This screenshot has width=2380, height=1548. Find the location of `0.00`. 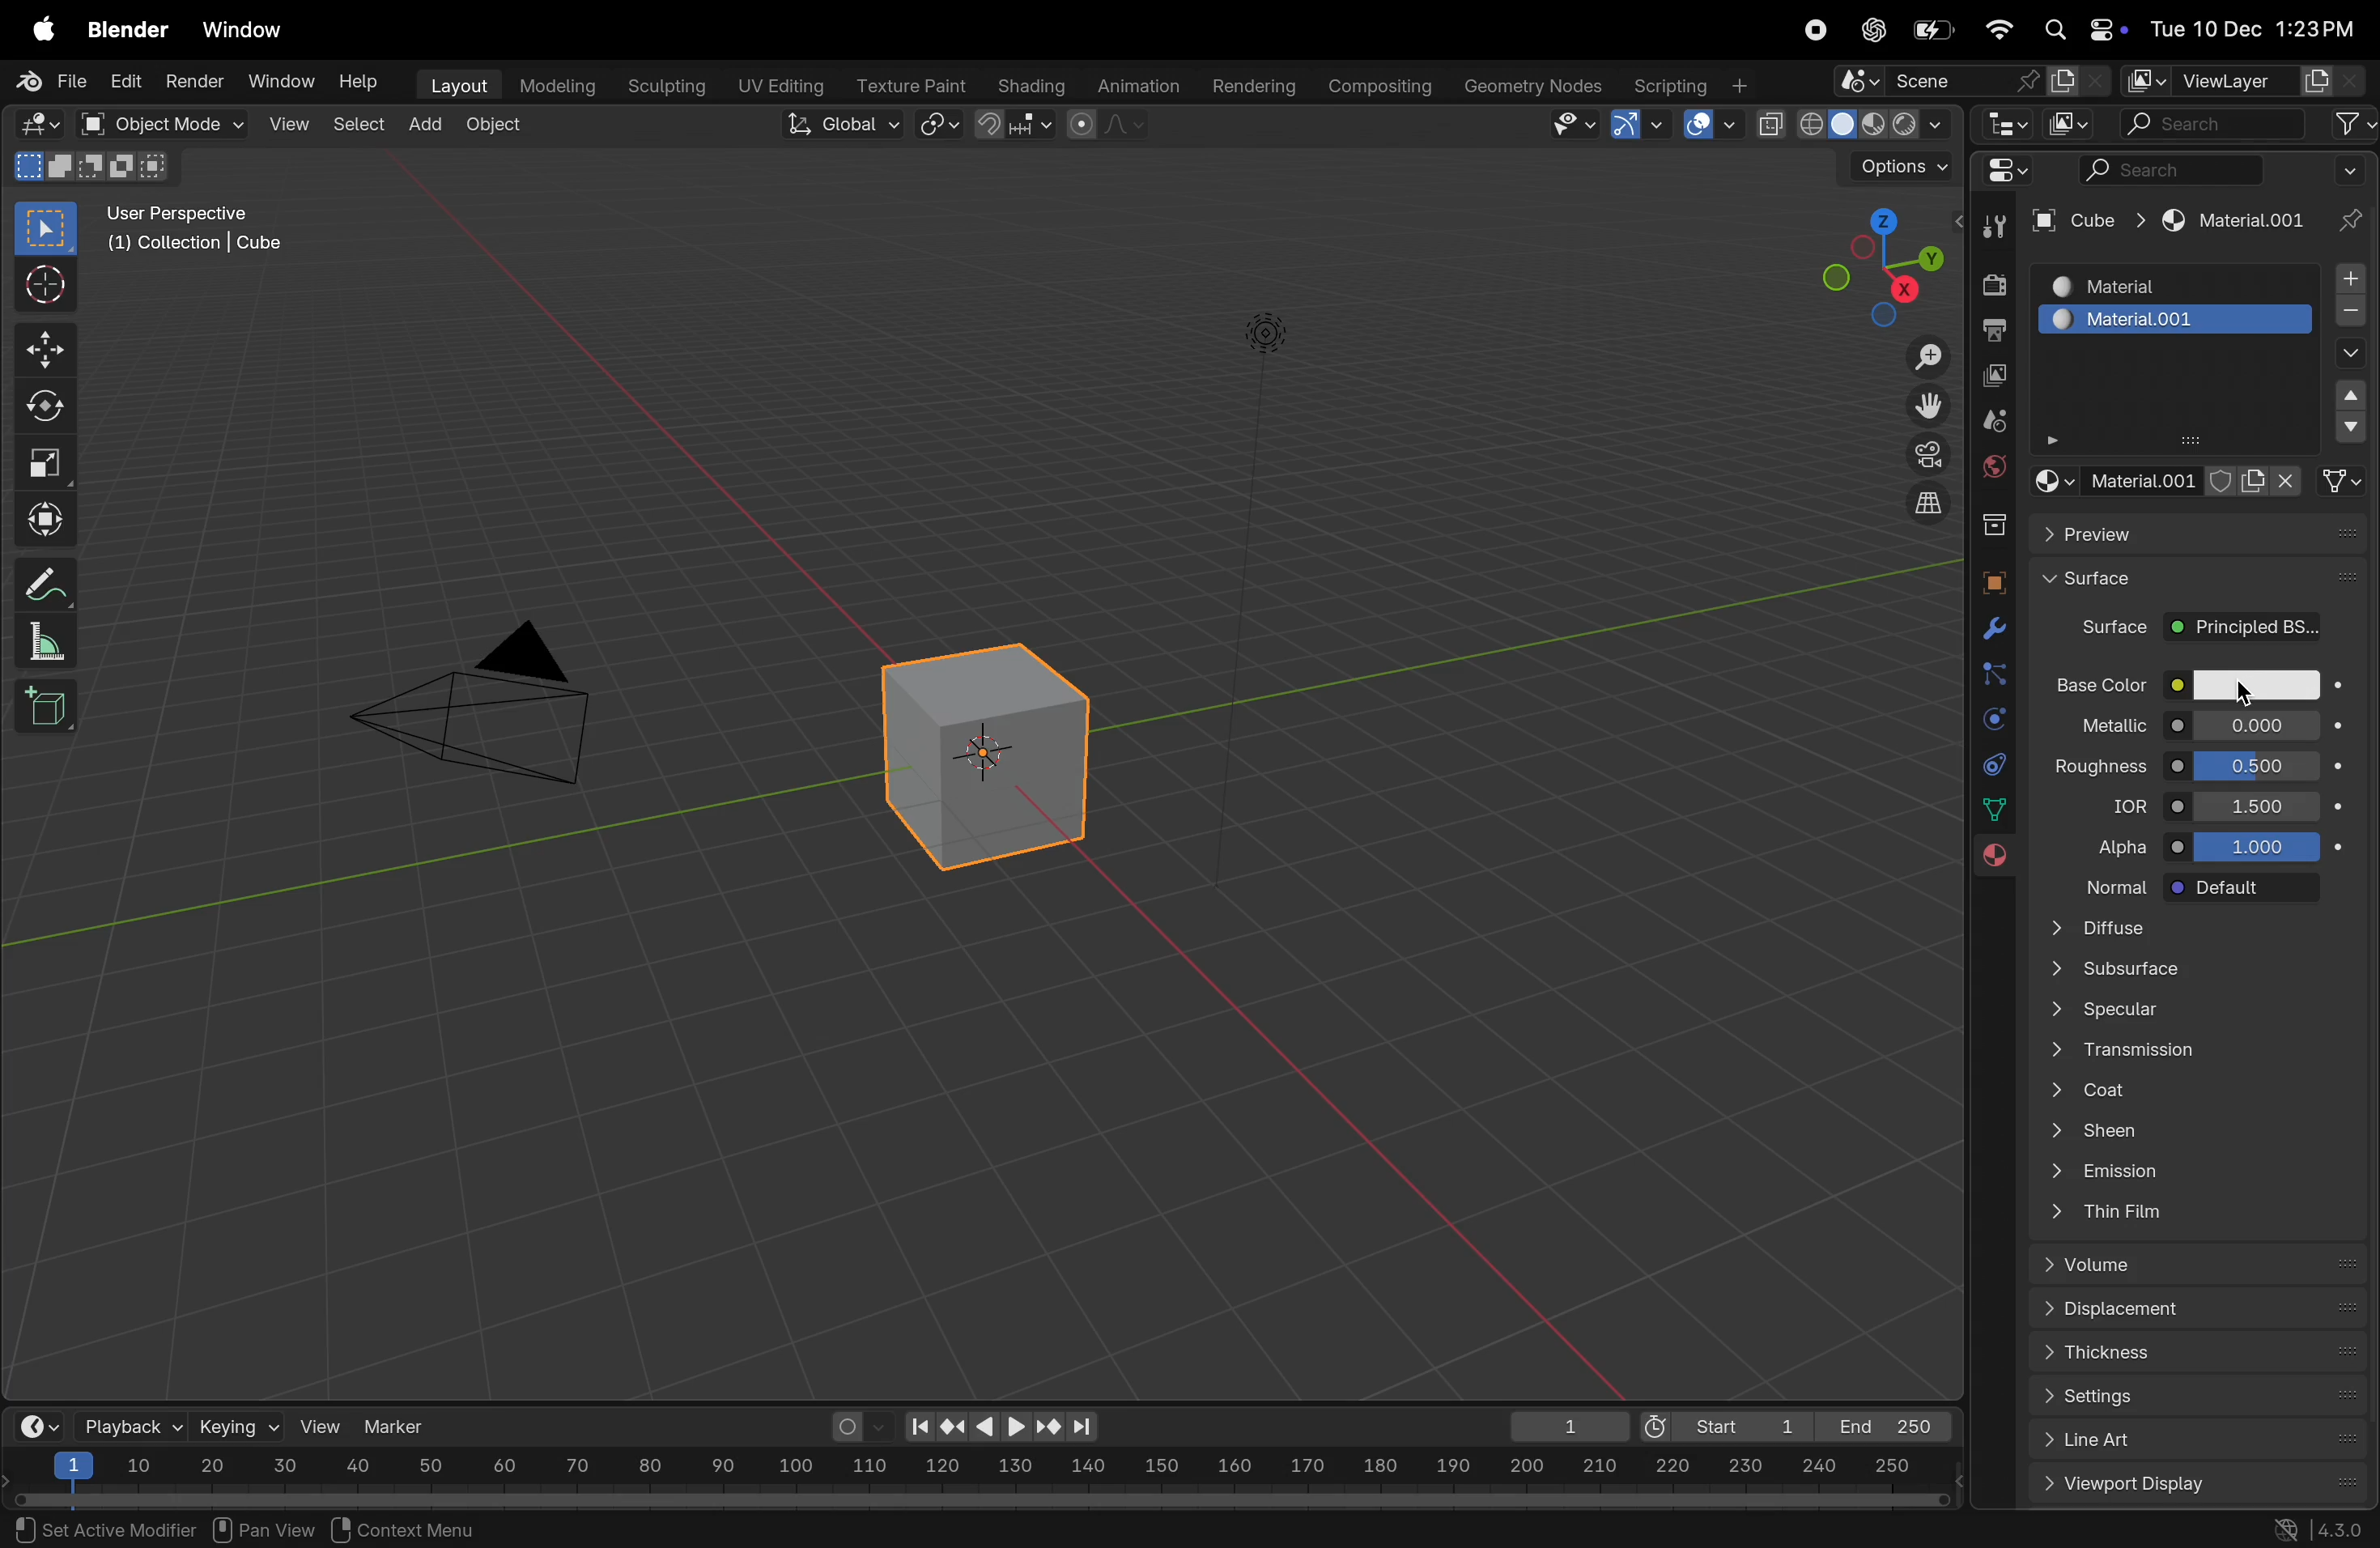

0.00 is located at coordinates (2257, 723).